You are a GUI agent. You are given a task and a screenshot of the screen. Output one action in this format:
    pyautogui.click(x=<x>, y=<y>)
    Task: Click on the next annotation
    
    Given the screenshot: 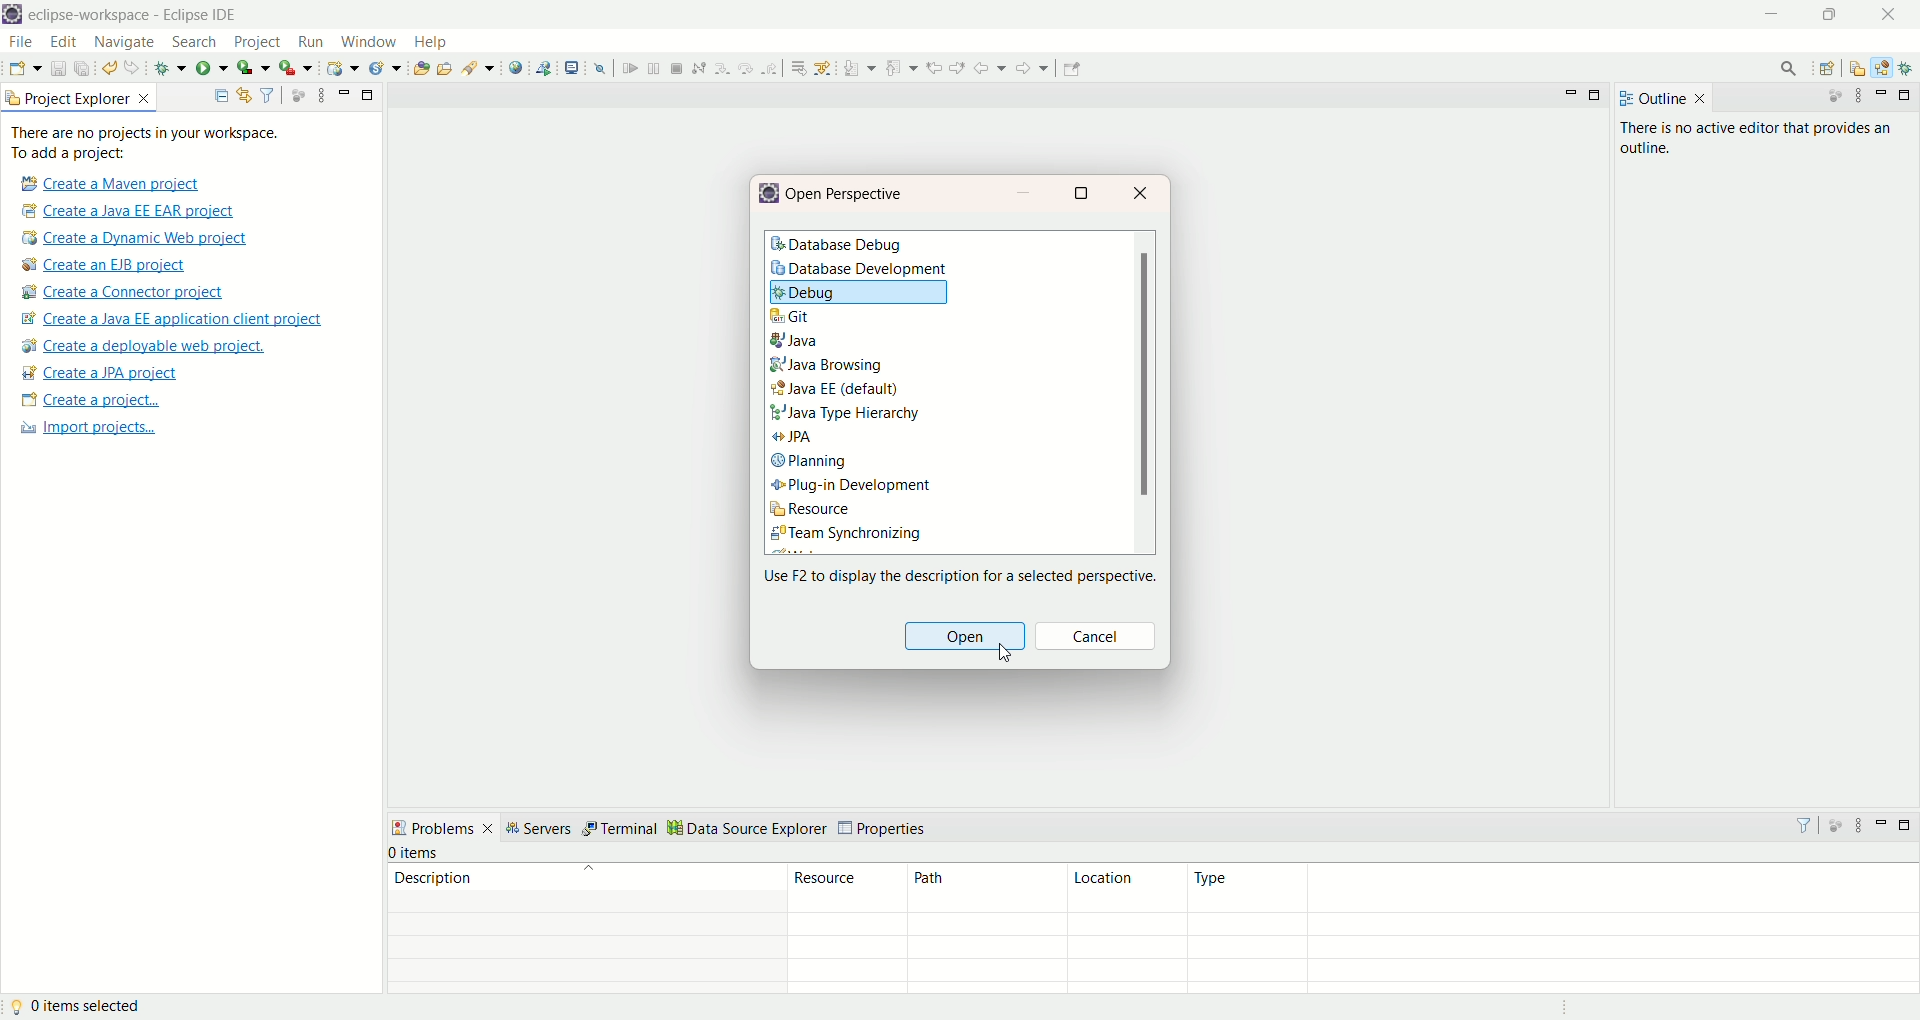 What is the action you would take?
    pyautogui.click(x=857, y=67)
    